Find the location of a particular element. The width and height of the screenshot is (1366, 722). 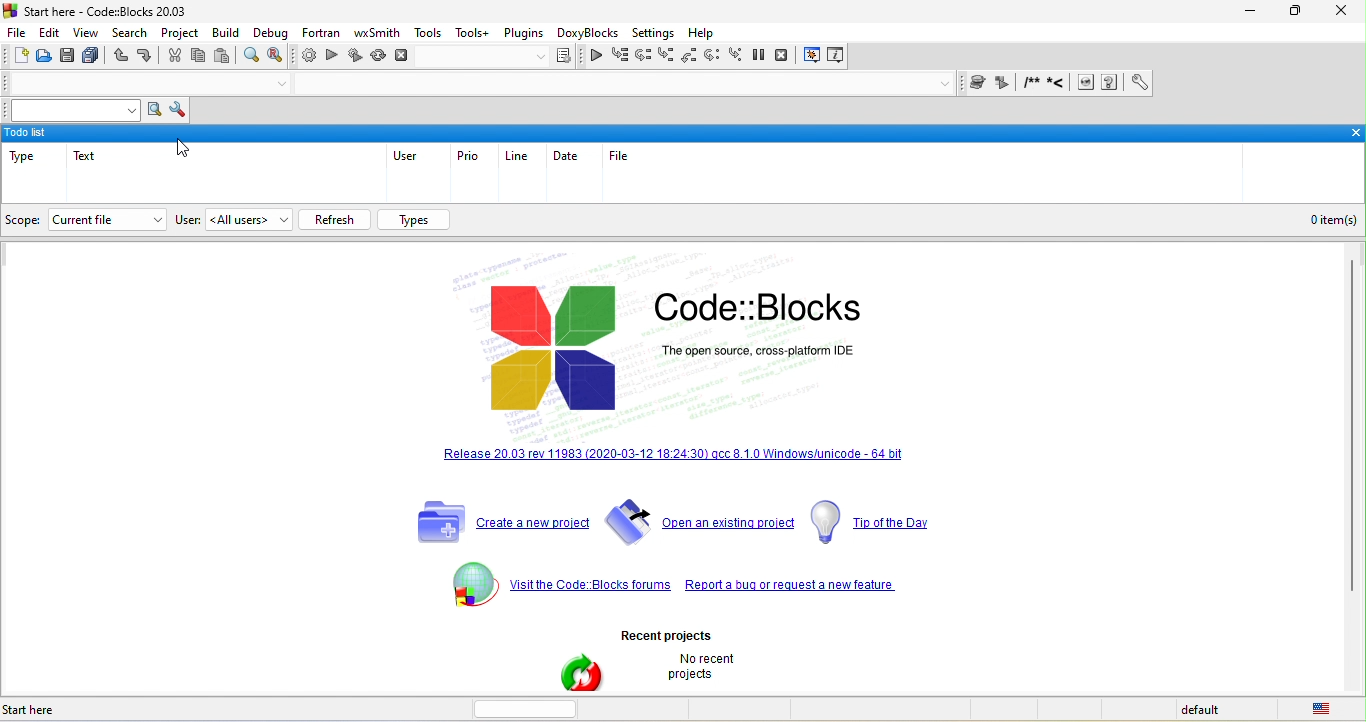

replace is located at coordinates (281, 57).